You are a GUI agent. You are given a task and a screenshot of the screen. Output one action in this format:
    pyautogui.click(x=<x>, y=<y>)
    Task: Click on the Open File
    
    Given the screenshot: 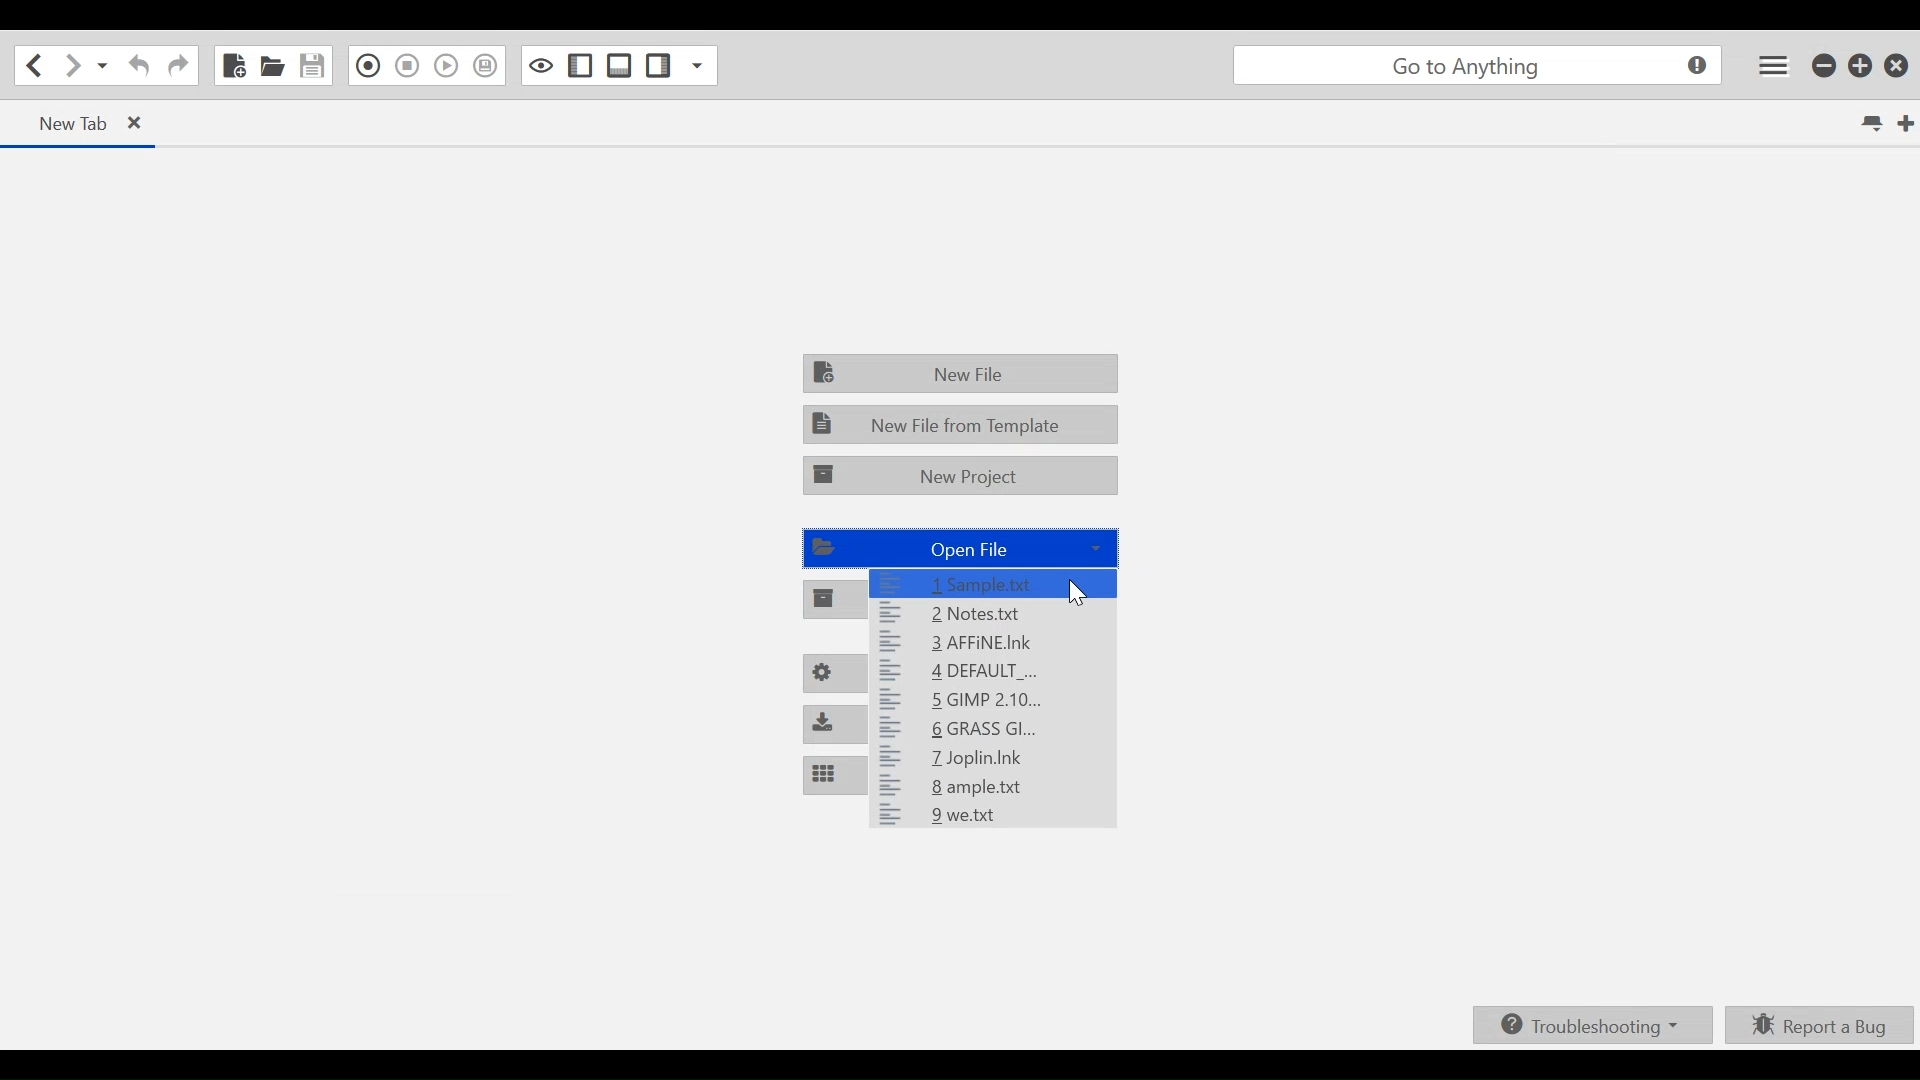 What is the action you would take?
    pyautogui.click(x=957, y=548)
    